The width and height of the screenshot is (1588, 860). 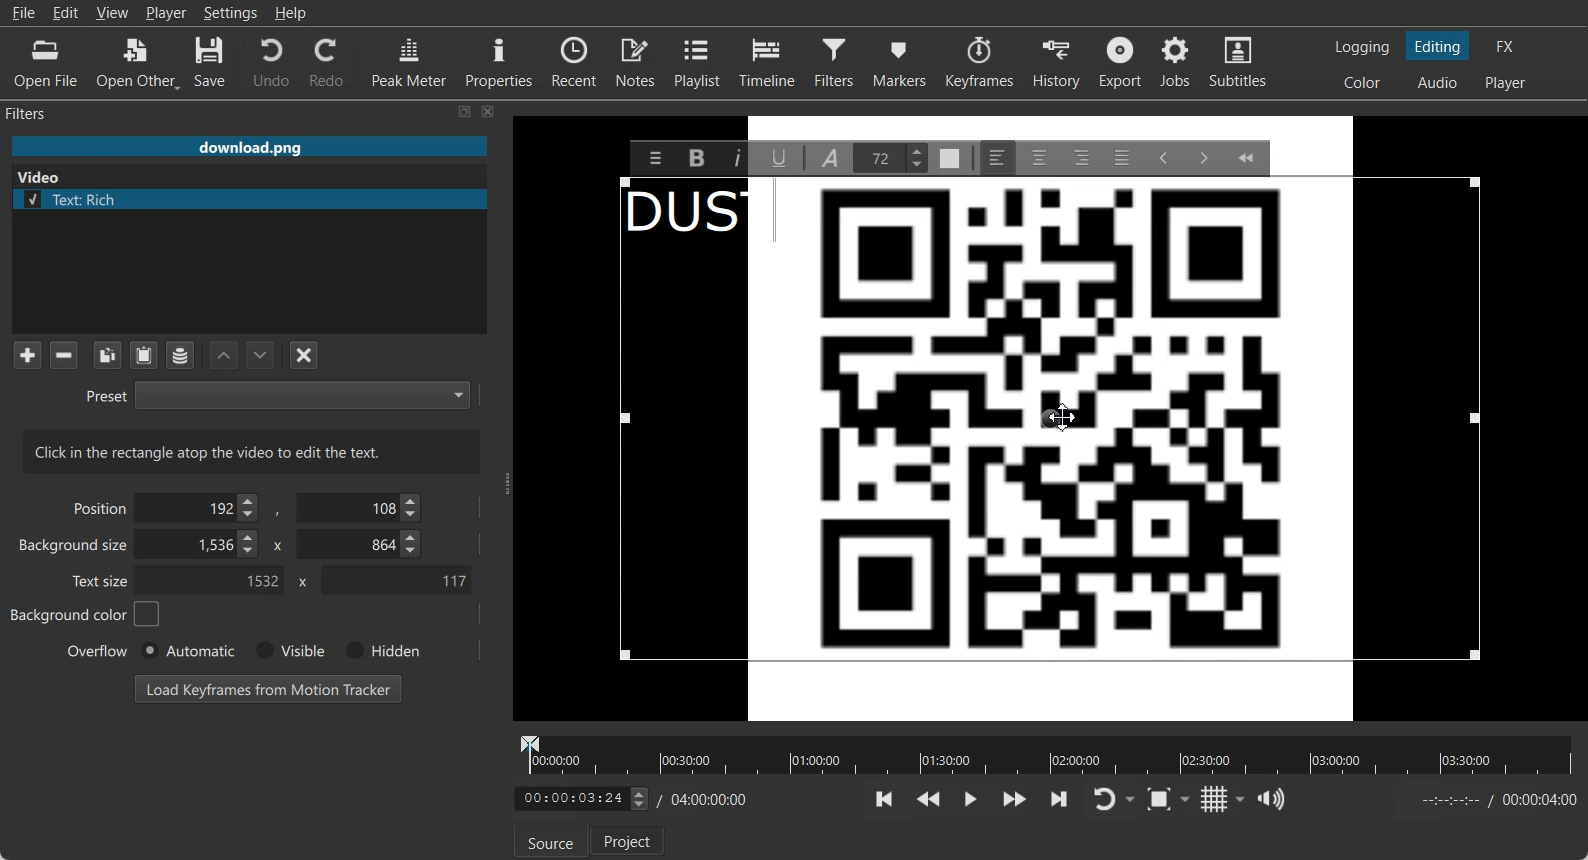 What do you see at coordinates (684, 216) in the screenshot?
I see `Text` at bounding box center [684, 216].